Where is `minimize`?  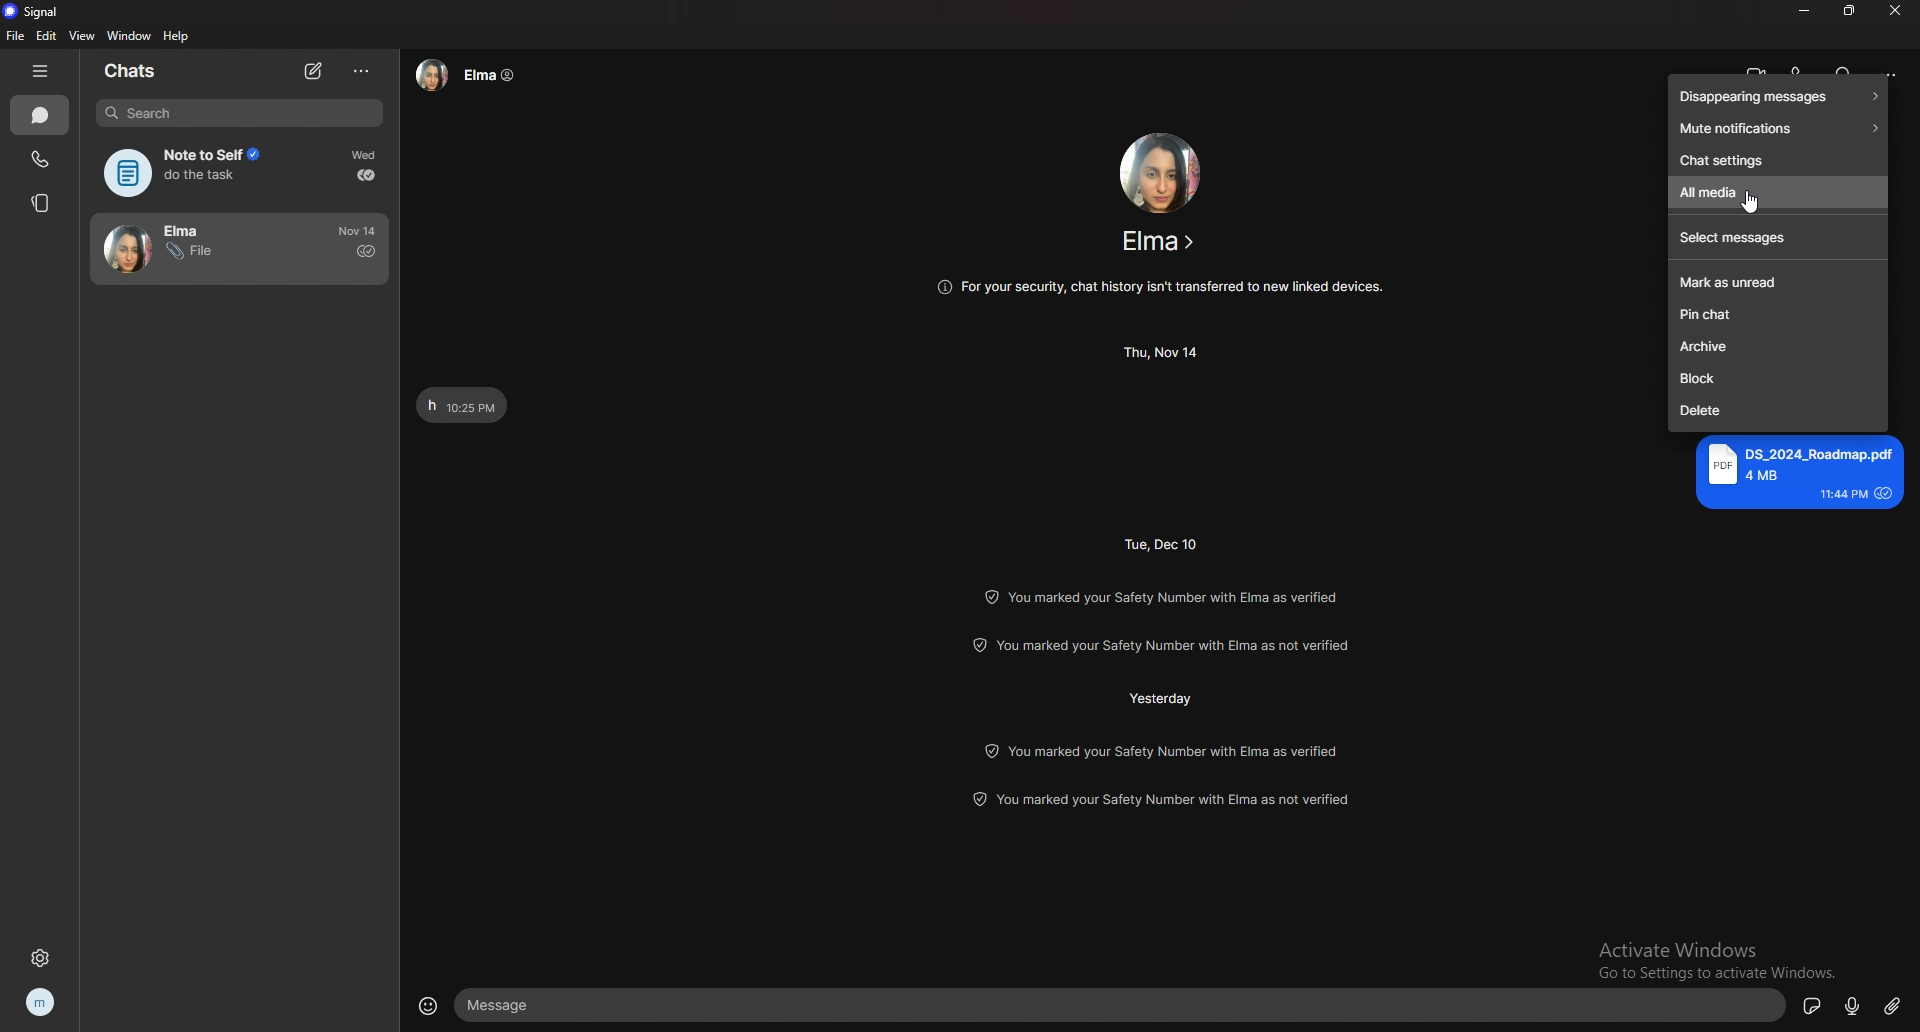 minimize is located at coordinates (1807, 10).